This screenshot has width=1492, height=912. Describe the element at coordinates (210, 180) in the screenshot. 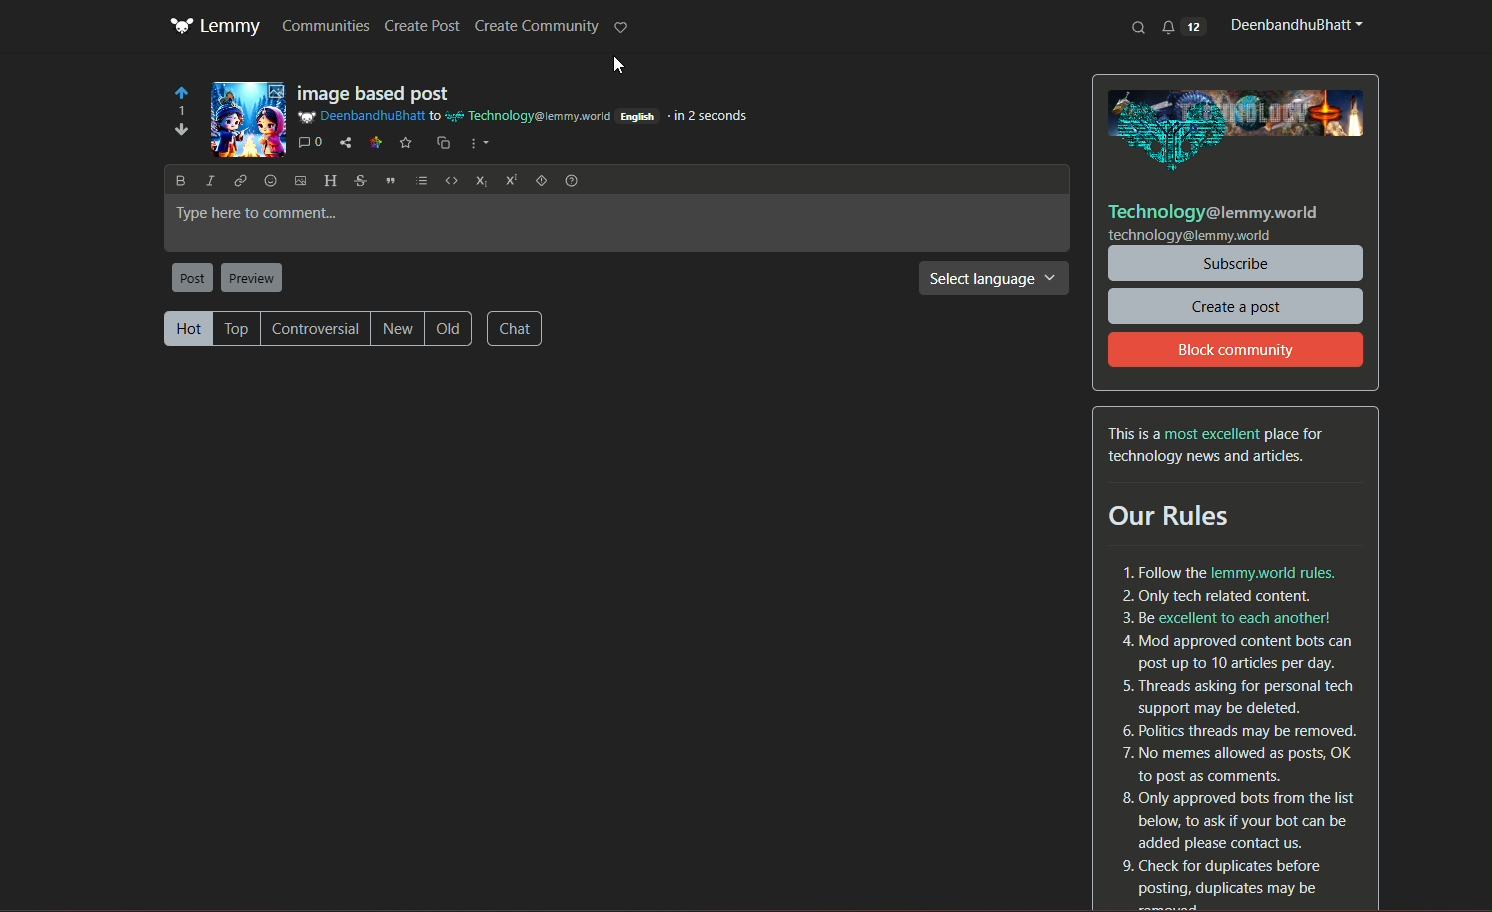

I see `italic` at that location.